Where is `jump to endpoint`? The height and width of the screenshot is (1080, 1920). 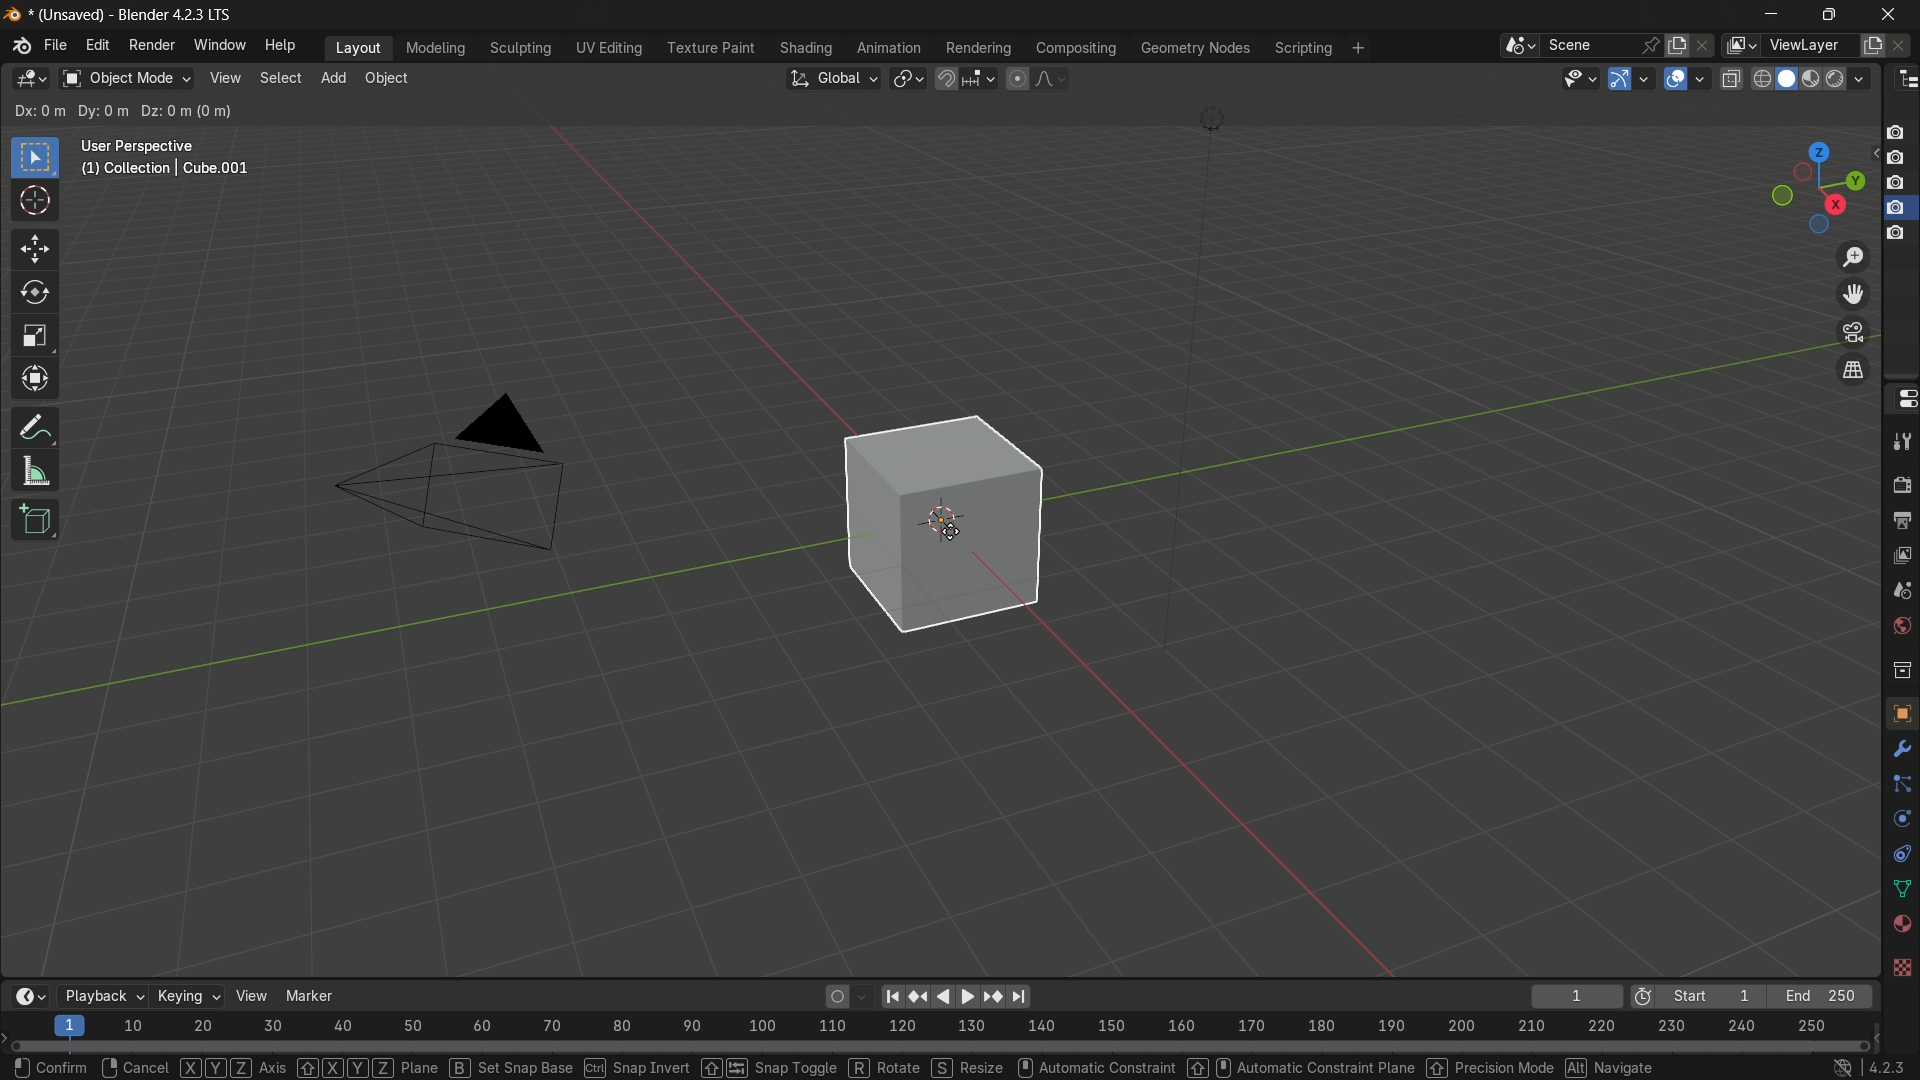 jump to endpoint is located at coordinates (1017, 995).